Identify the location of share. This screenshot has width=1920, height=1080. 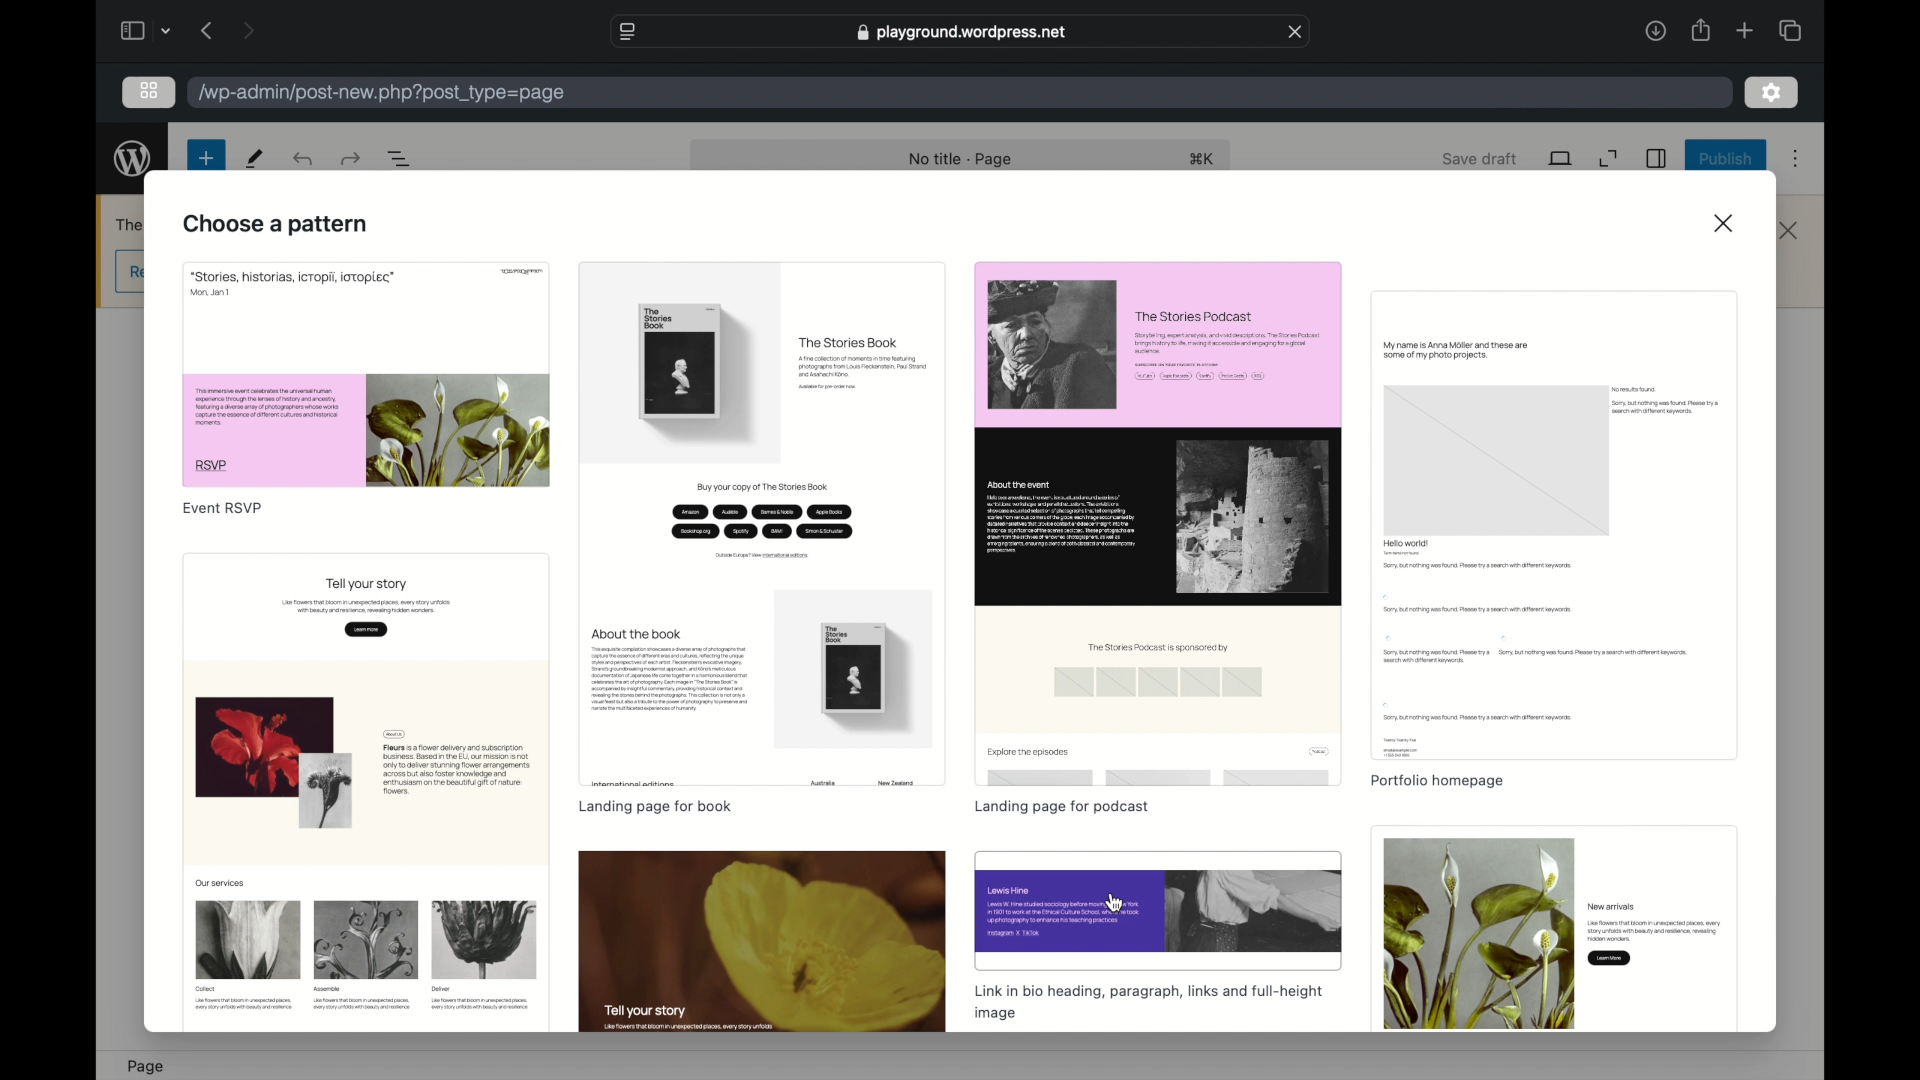
(1699, 31).